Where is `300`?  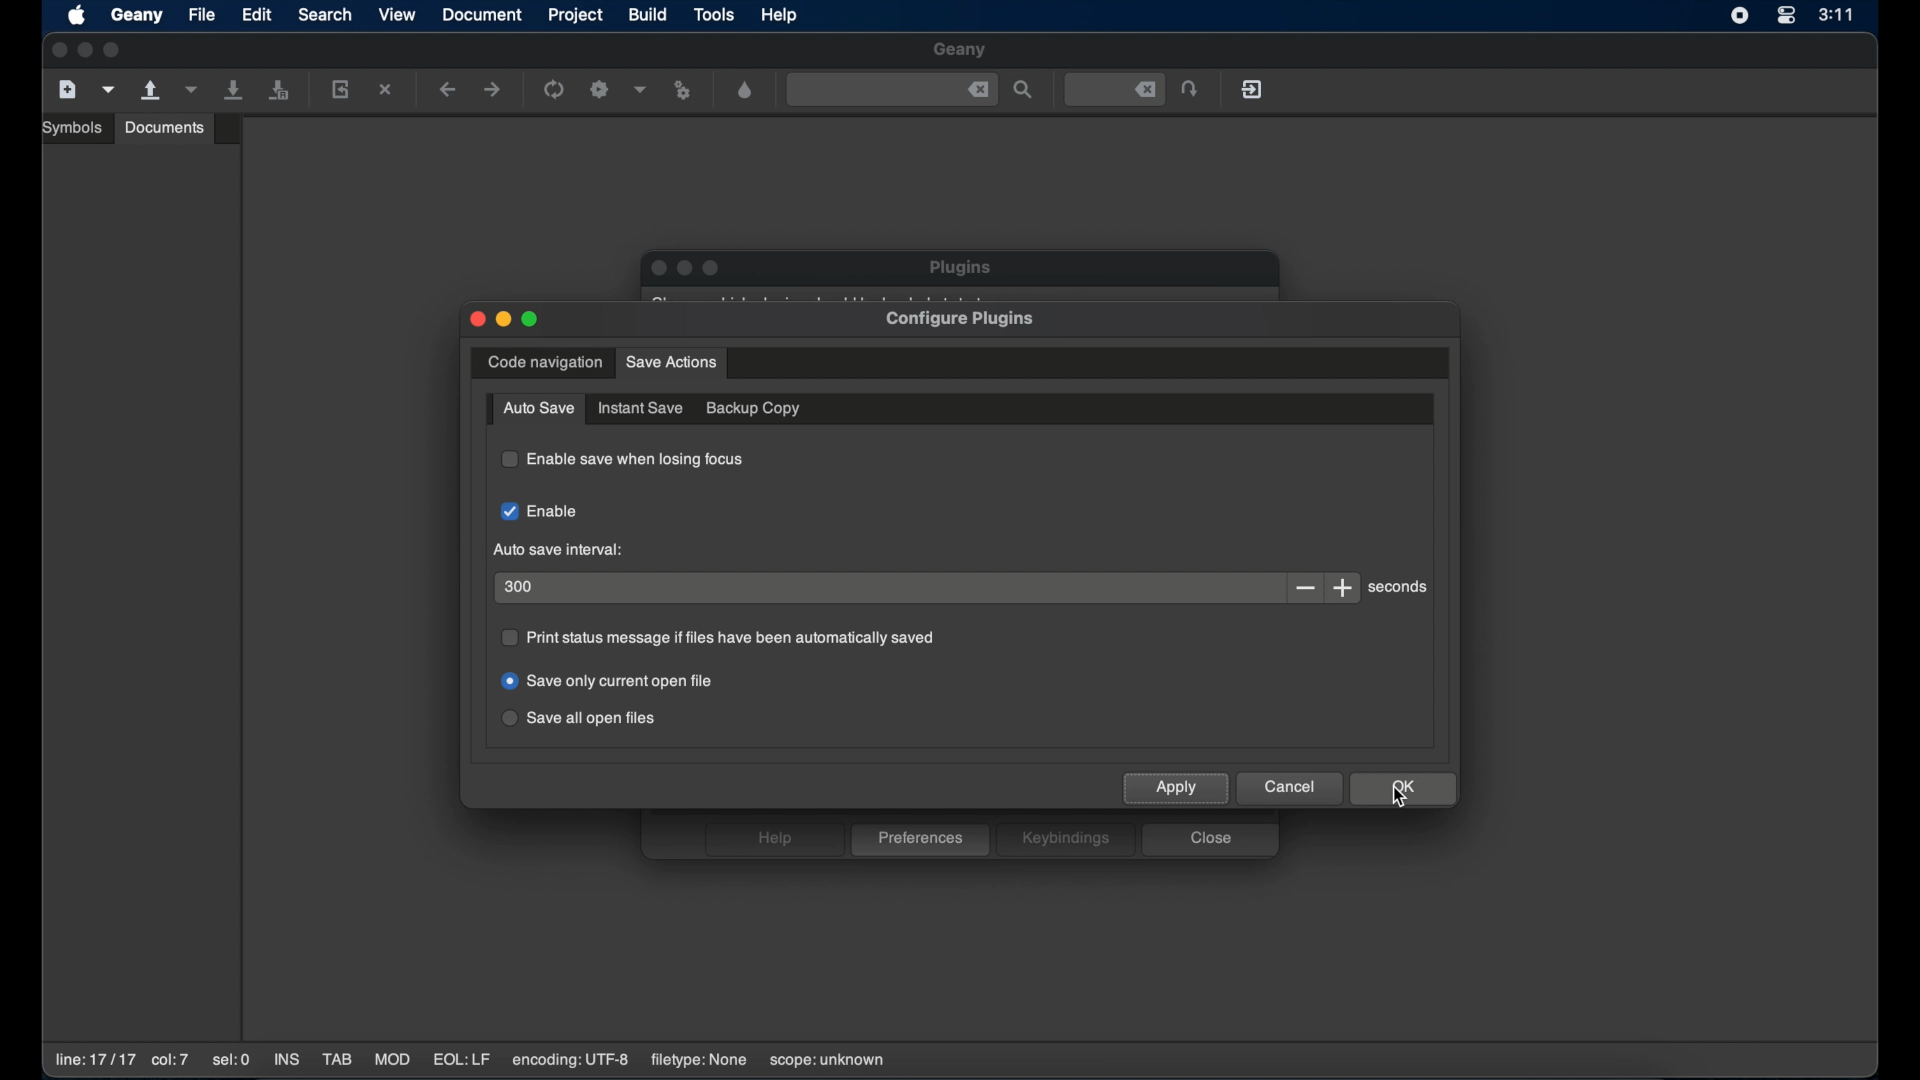
300 is located at coordinates (519, 587).